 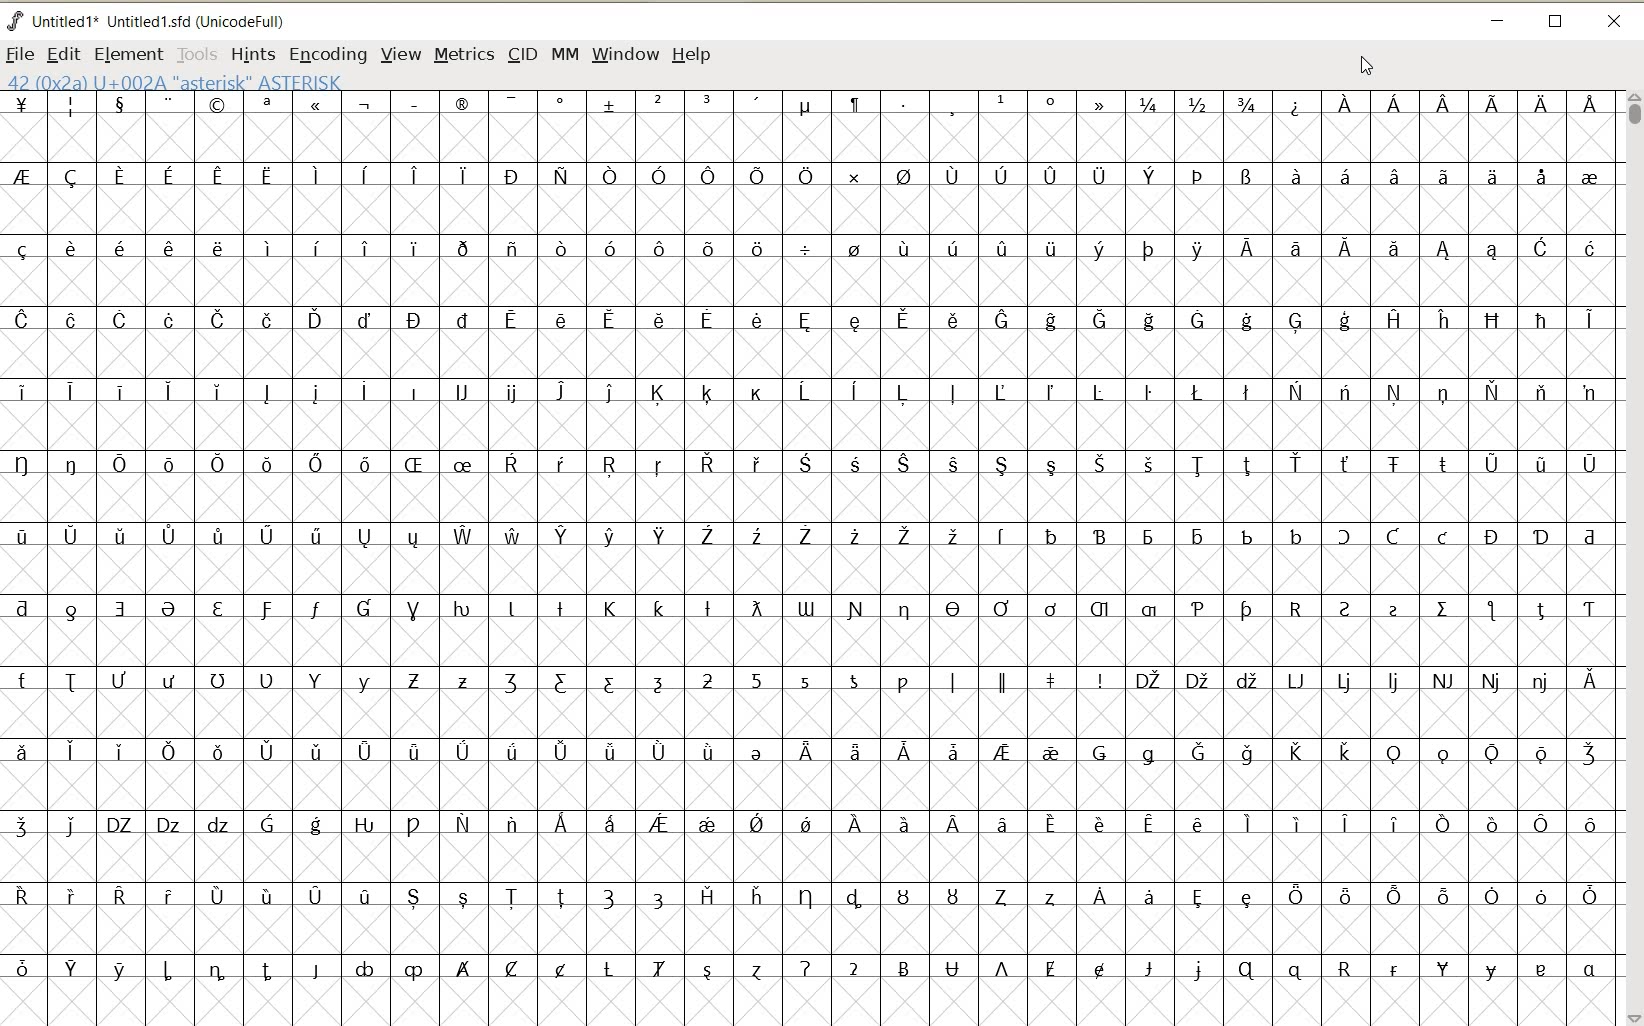 I want to click on WINDOW, so click(x=624, y=55).